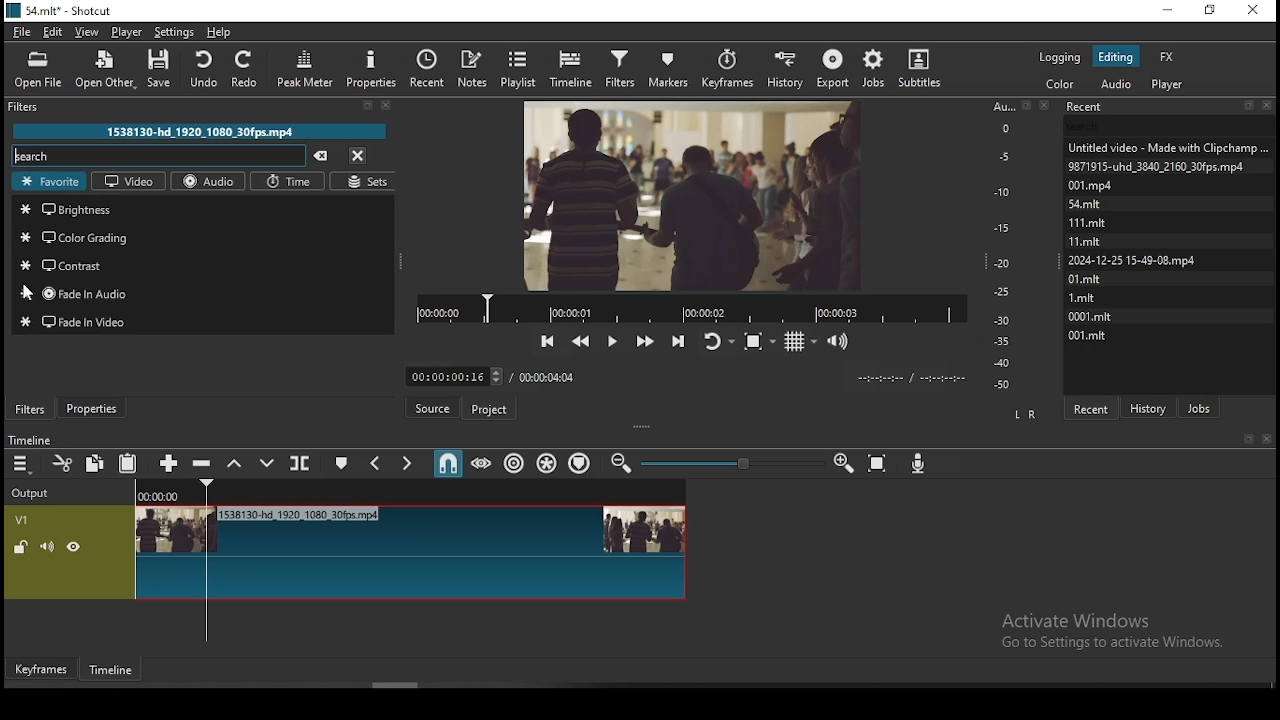  I want to click on playlist, so click(523, 67).